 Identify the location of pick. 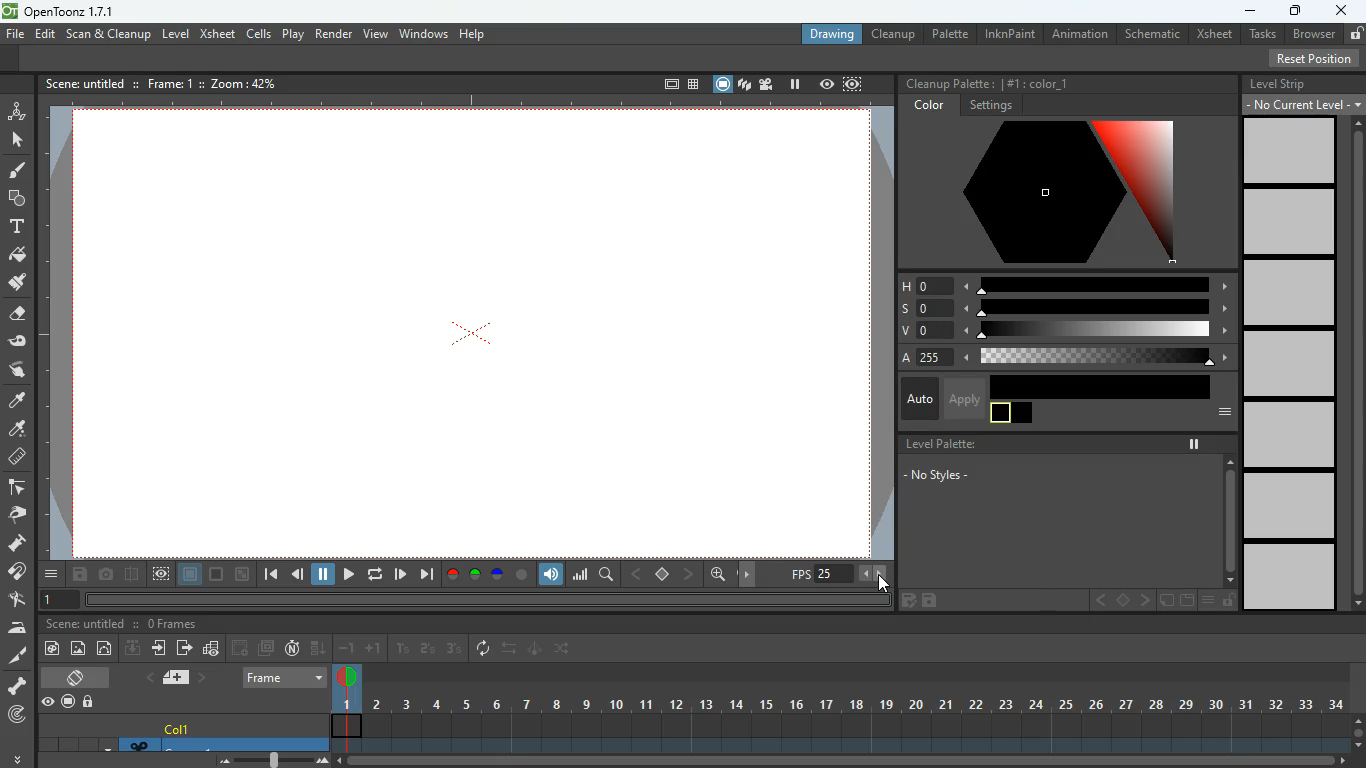
(15, 517).